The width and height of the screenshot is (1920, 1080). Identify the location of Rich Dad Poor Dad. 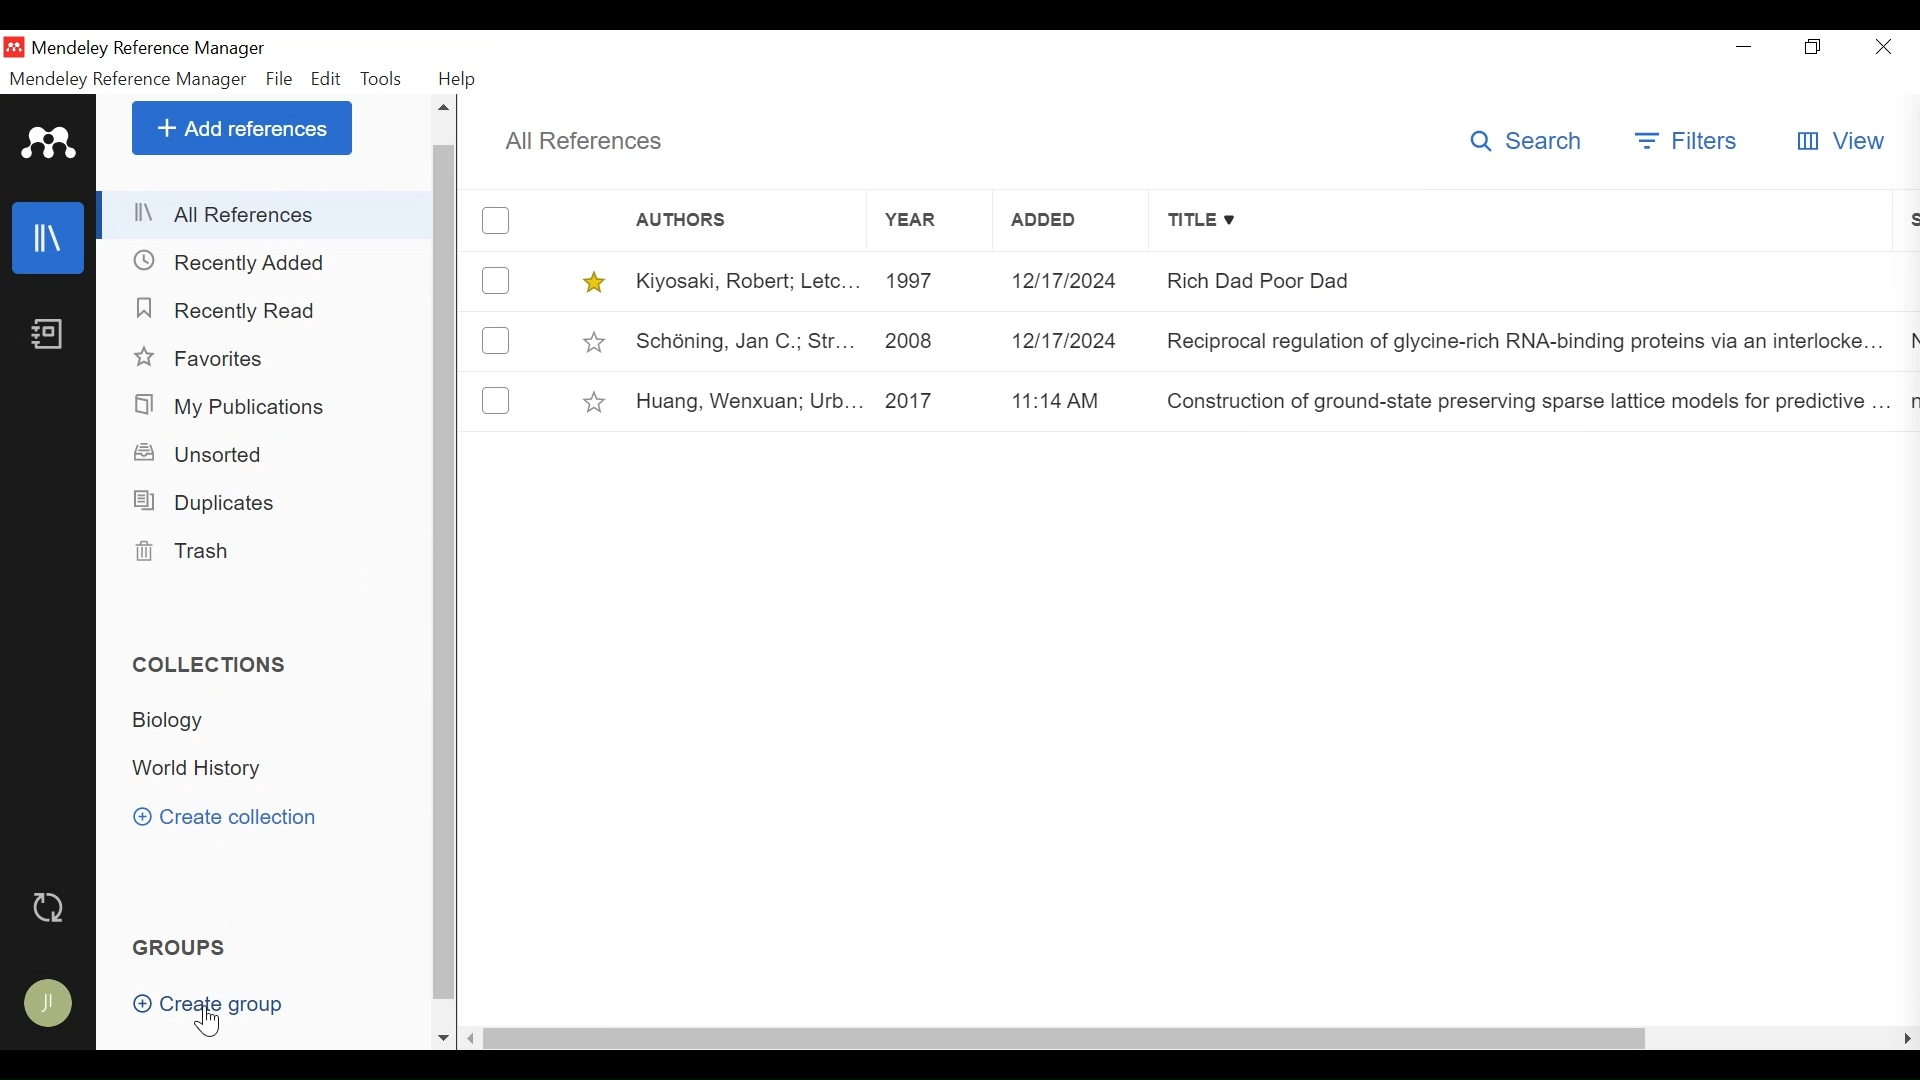
(1527, 280).